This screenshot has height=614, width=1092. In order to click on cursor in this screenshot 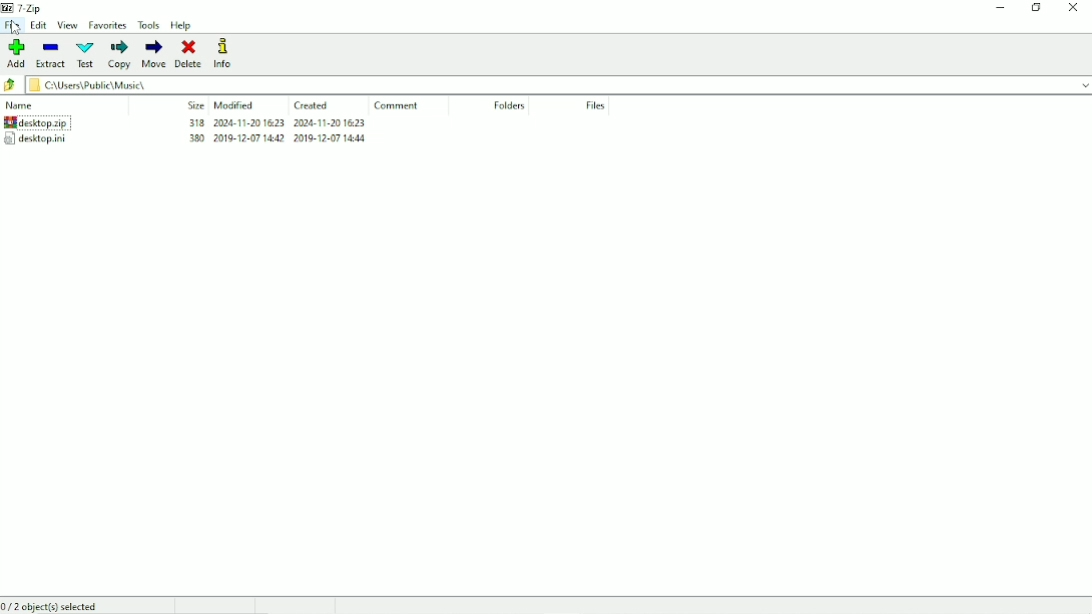, I will do `click(16, 28)`.